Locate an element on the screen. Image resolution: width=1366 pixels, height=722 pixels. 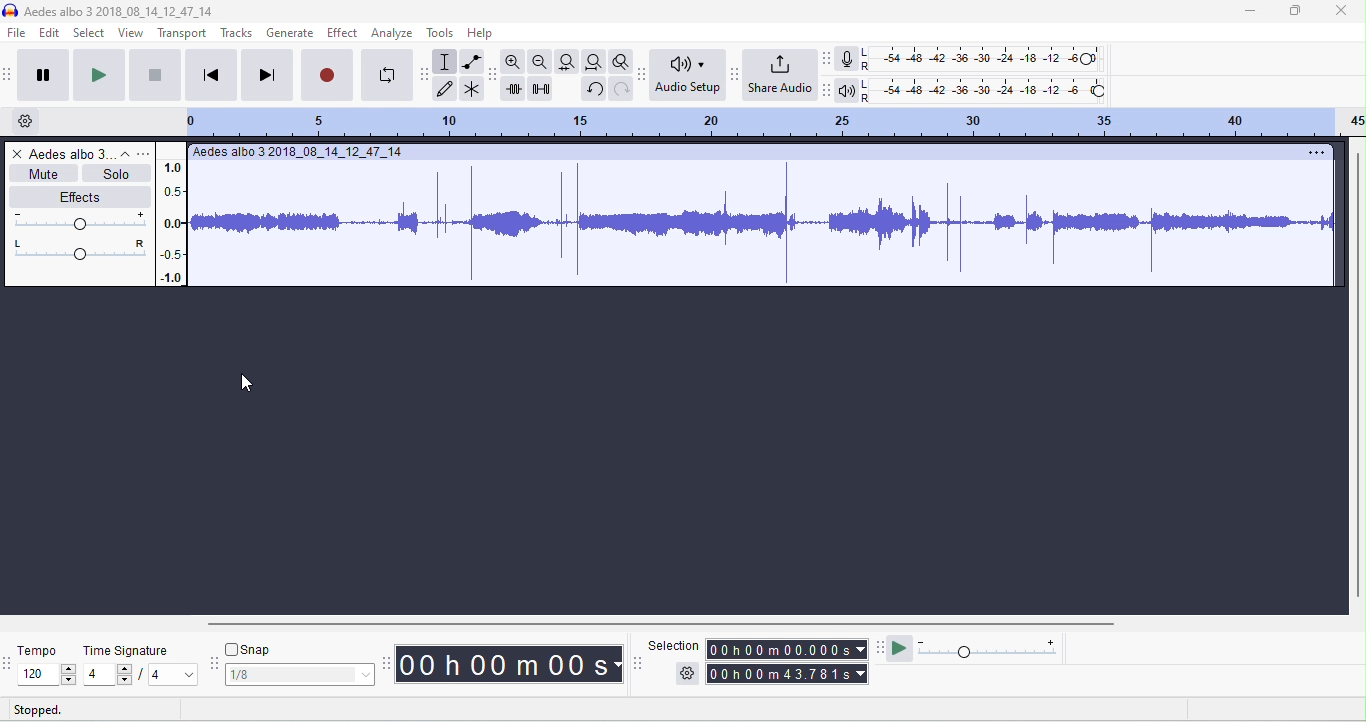
cursor is located at coordinates (249, 381).